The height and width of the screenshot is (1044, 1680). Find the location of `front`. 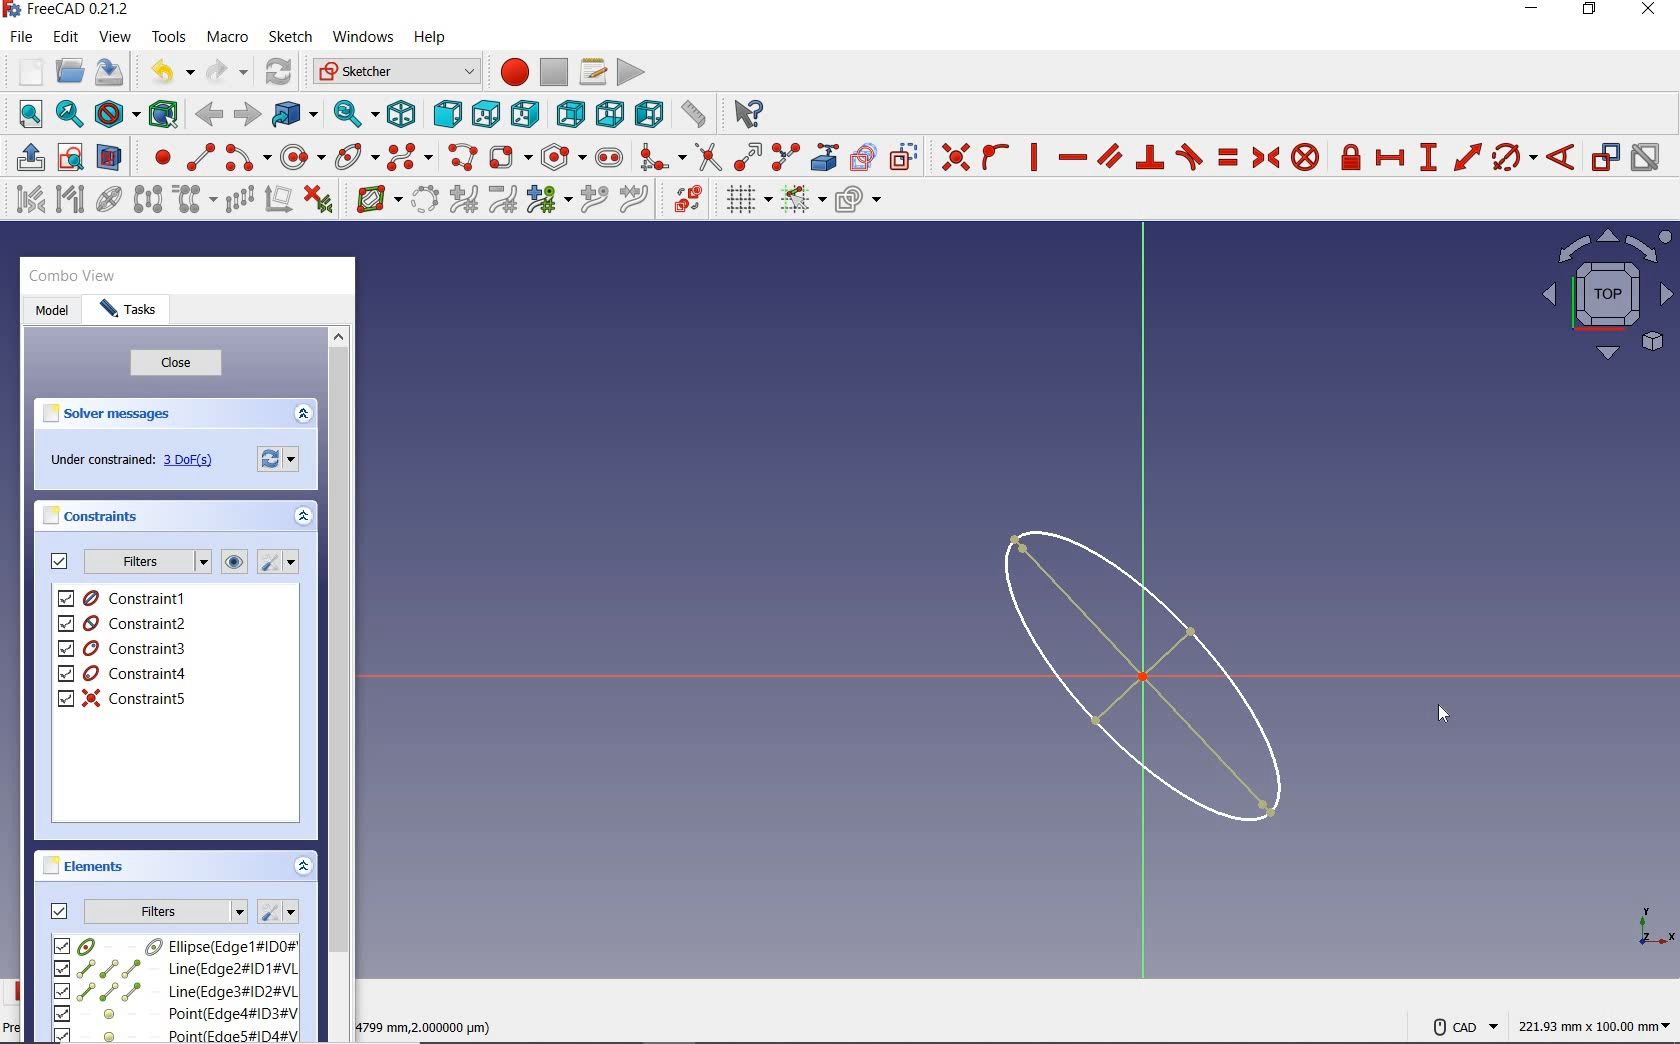

front is located at coordinates (443, 114).